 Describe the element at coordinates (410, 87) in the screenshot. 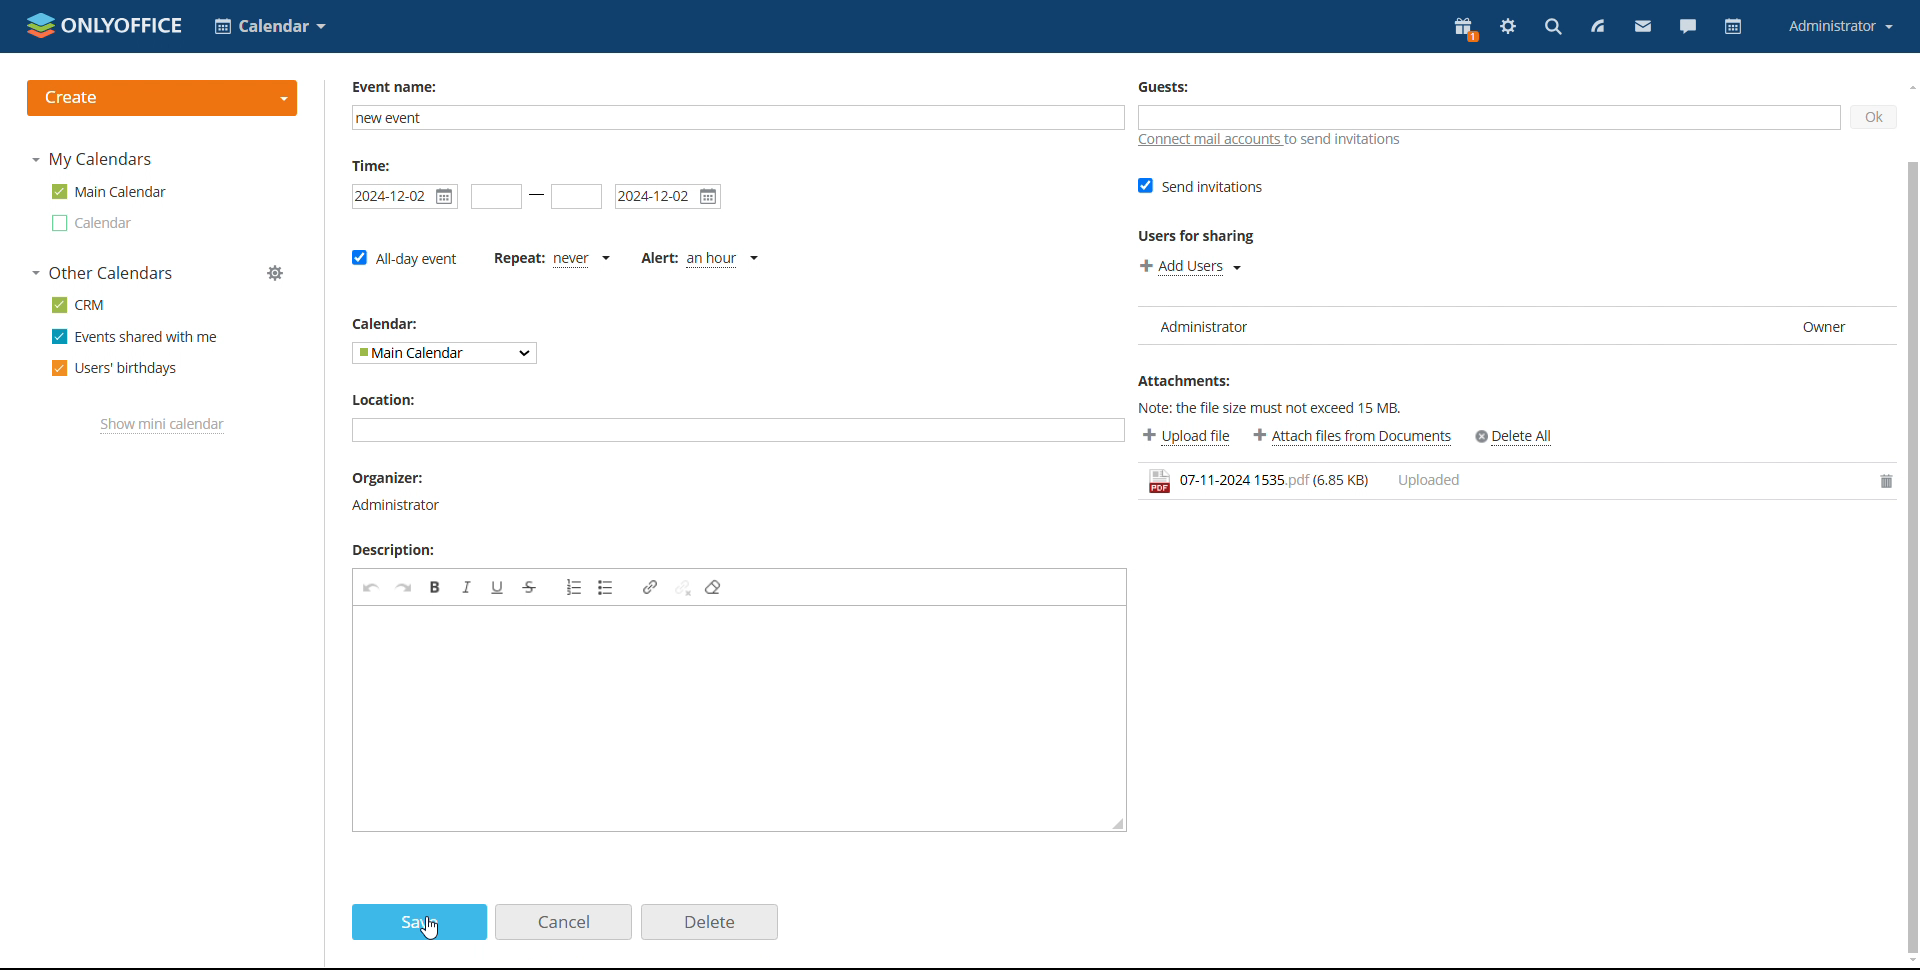

I see `event name:` at that location.